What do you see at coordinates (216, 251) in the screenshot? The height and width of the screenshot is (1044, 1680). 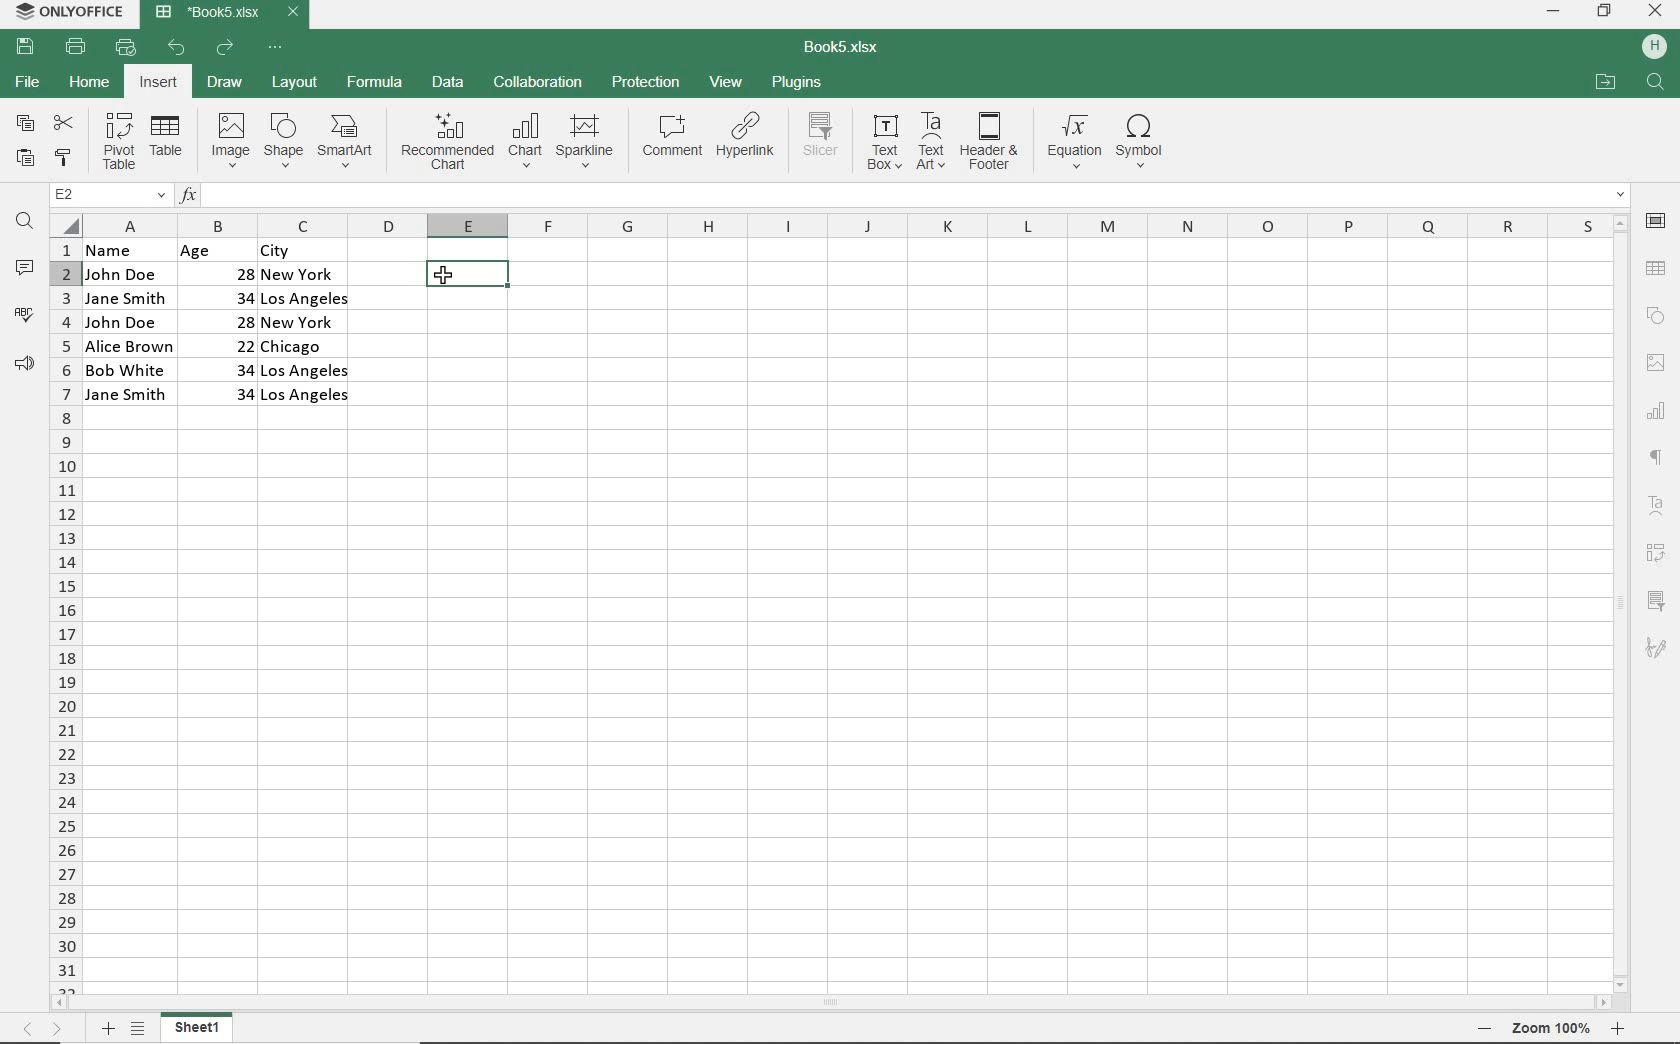 I see `Age` at bounding box center [216, 251].